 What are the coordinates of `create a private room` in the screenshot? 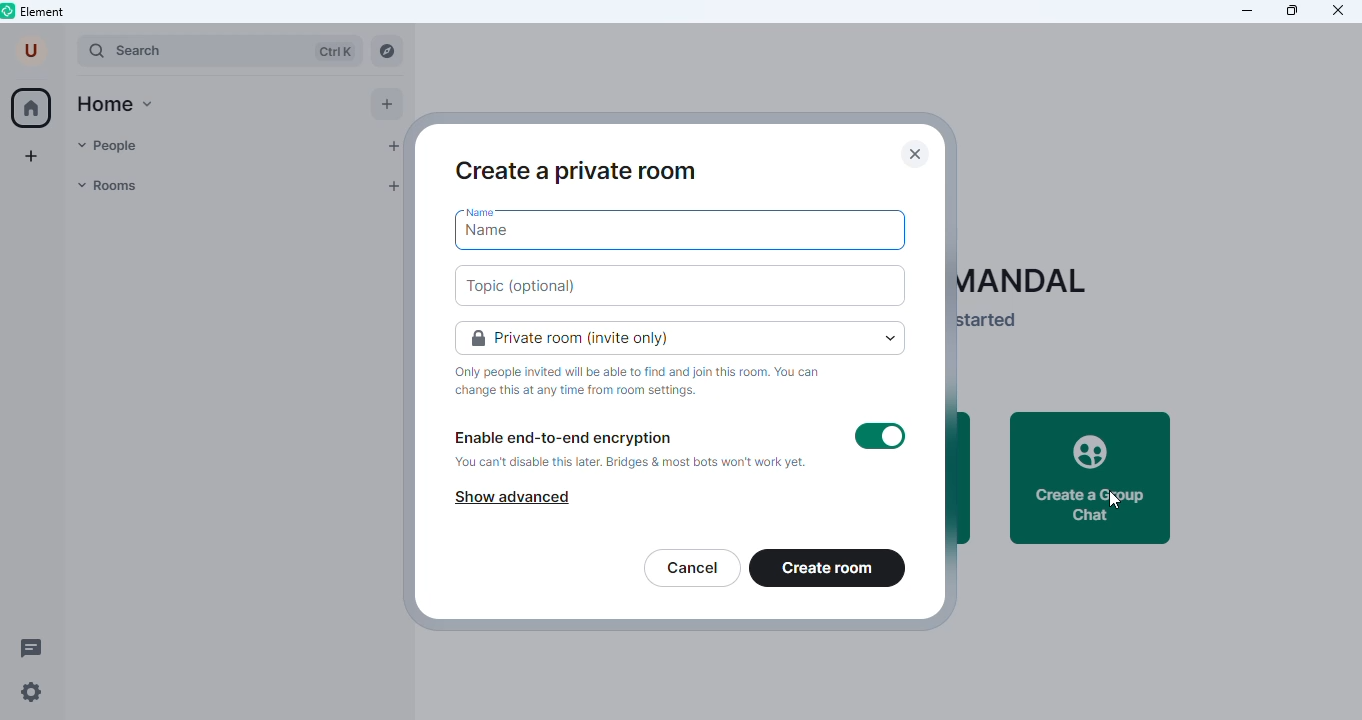 It's located at (572, 174).